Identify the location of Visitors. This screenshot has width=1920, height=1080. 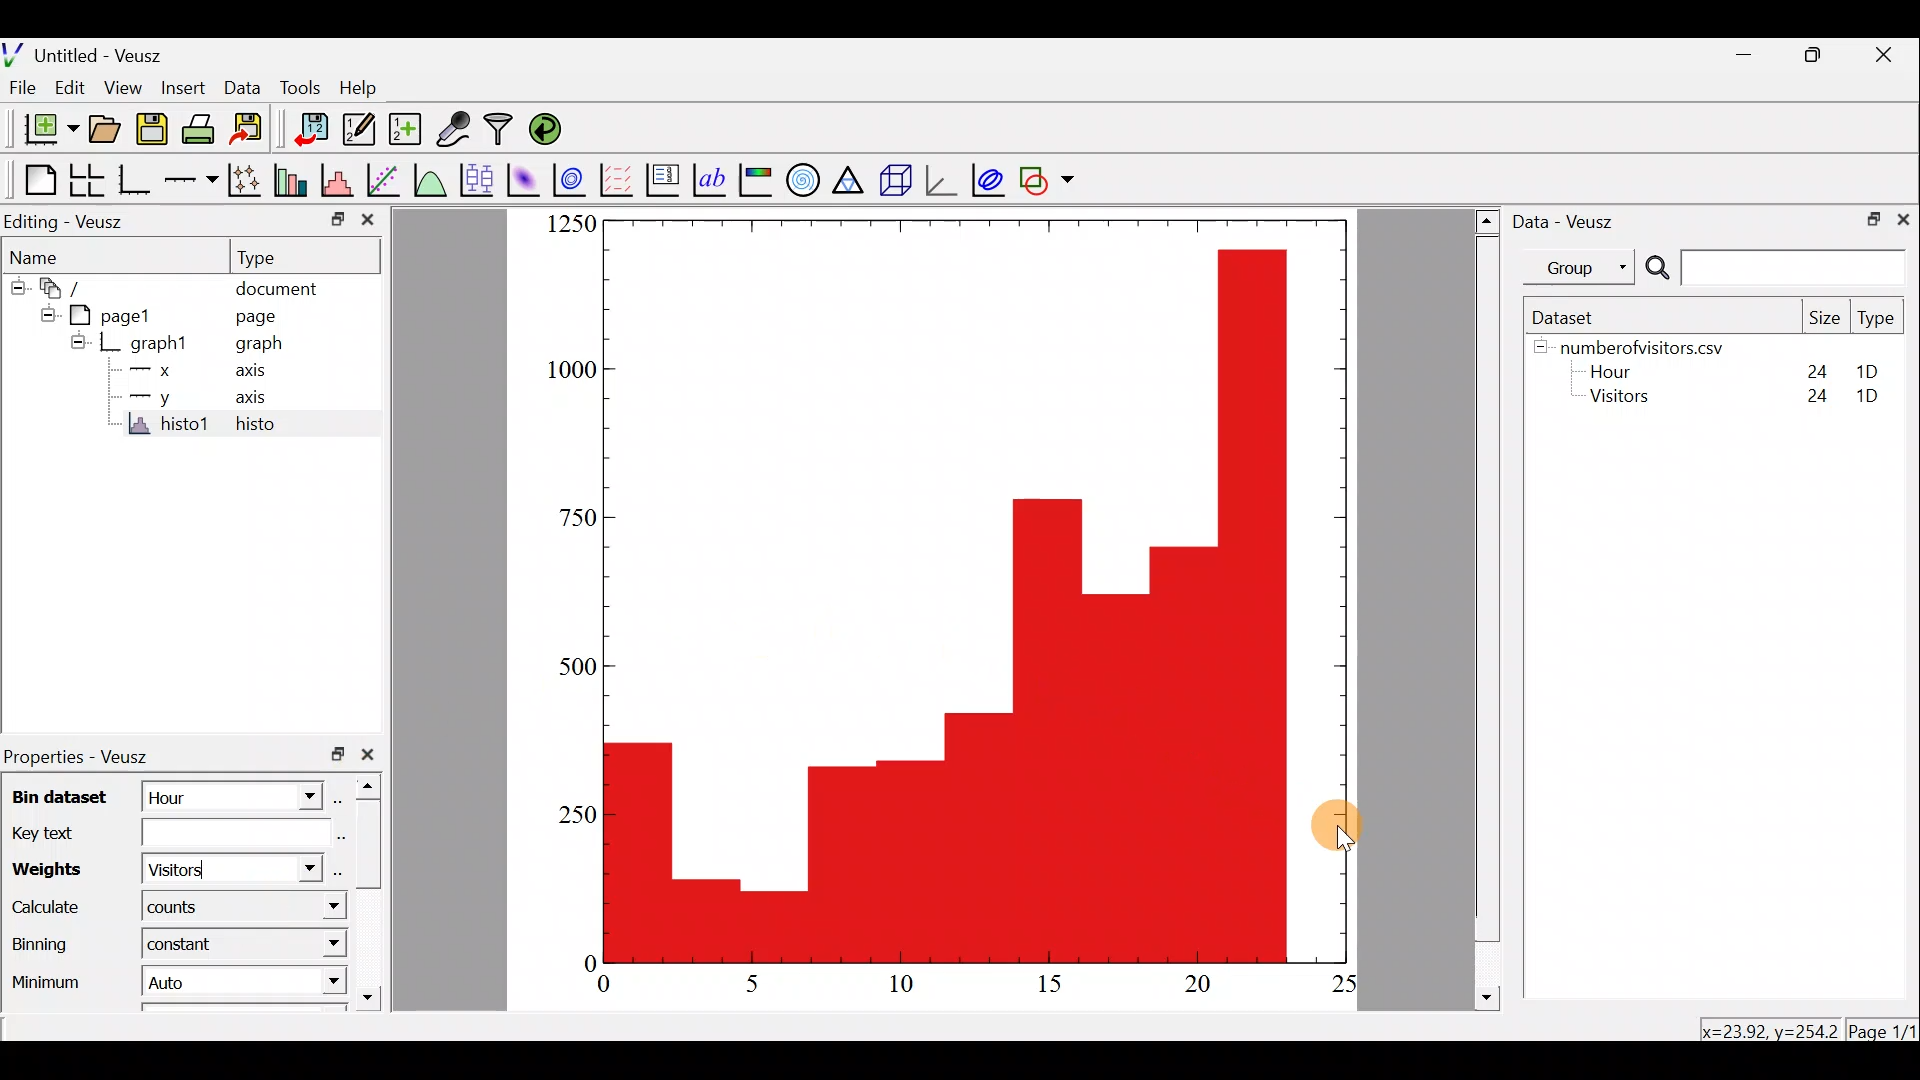
(192, 871).